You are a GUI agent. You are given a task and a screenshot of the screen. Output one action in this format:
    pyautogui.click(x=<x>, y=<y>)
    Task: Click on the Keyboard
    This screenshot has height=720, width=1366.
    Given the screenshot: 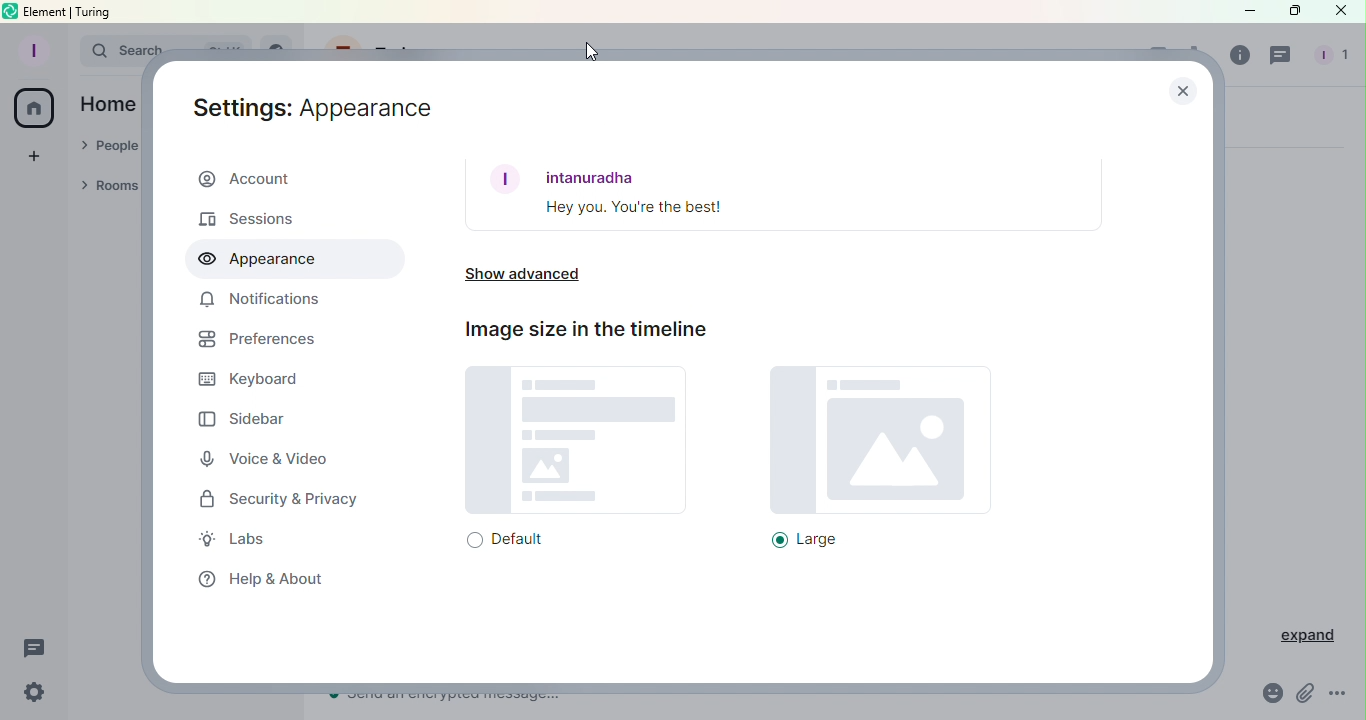 What is the action you would take?
    pyautogui.click(x=248, y=381)
    